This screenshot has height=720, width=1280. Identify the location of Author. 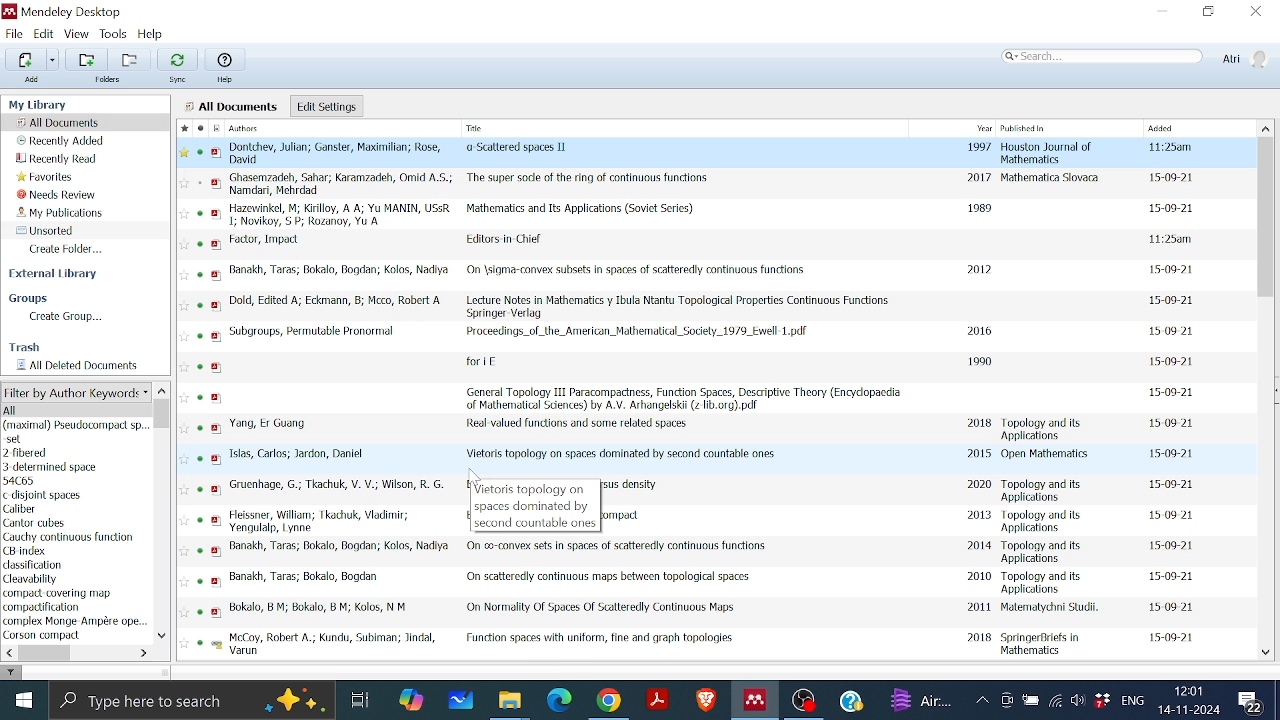
(304, 577).